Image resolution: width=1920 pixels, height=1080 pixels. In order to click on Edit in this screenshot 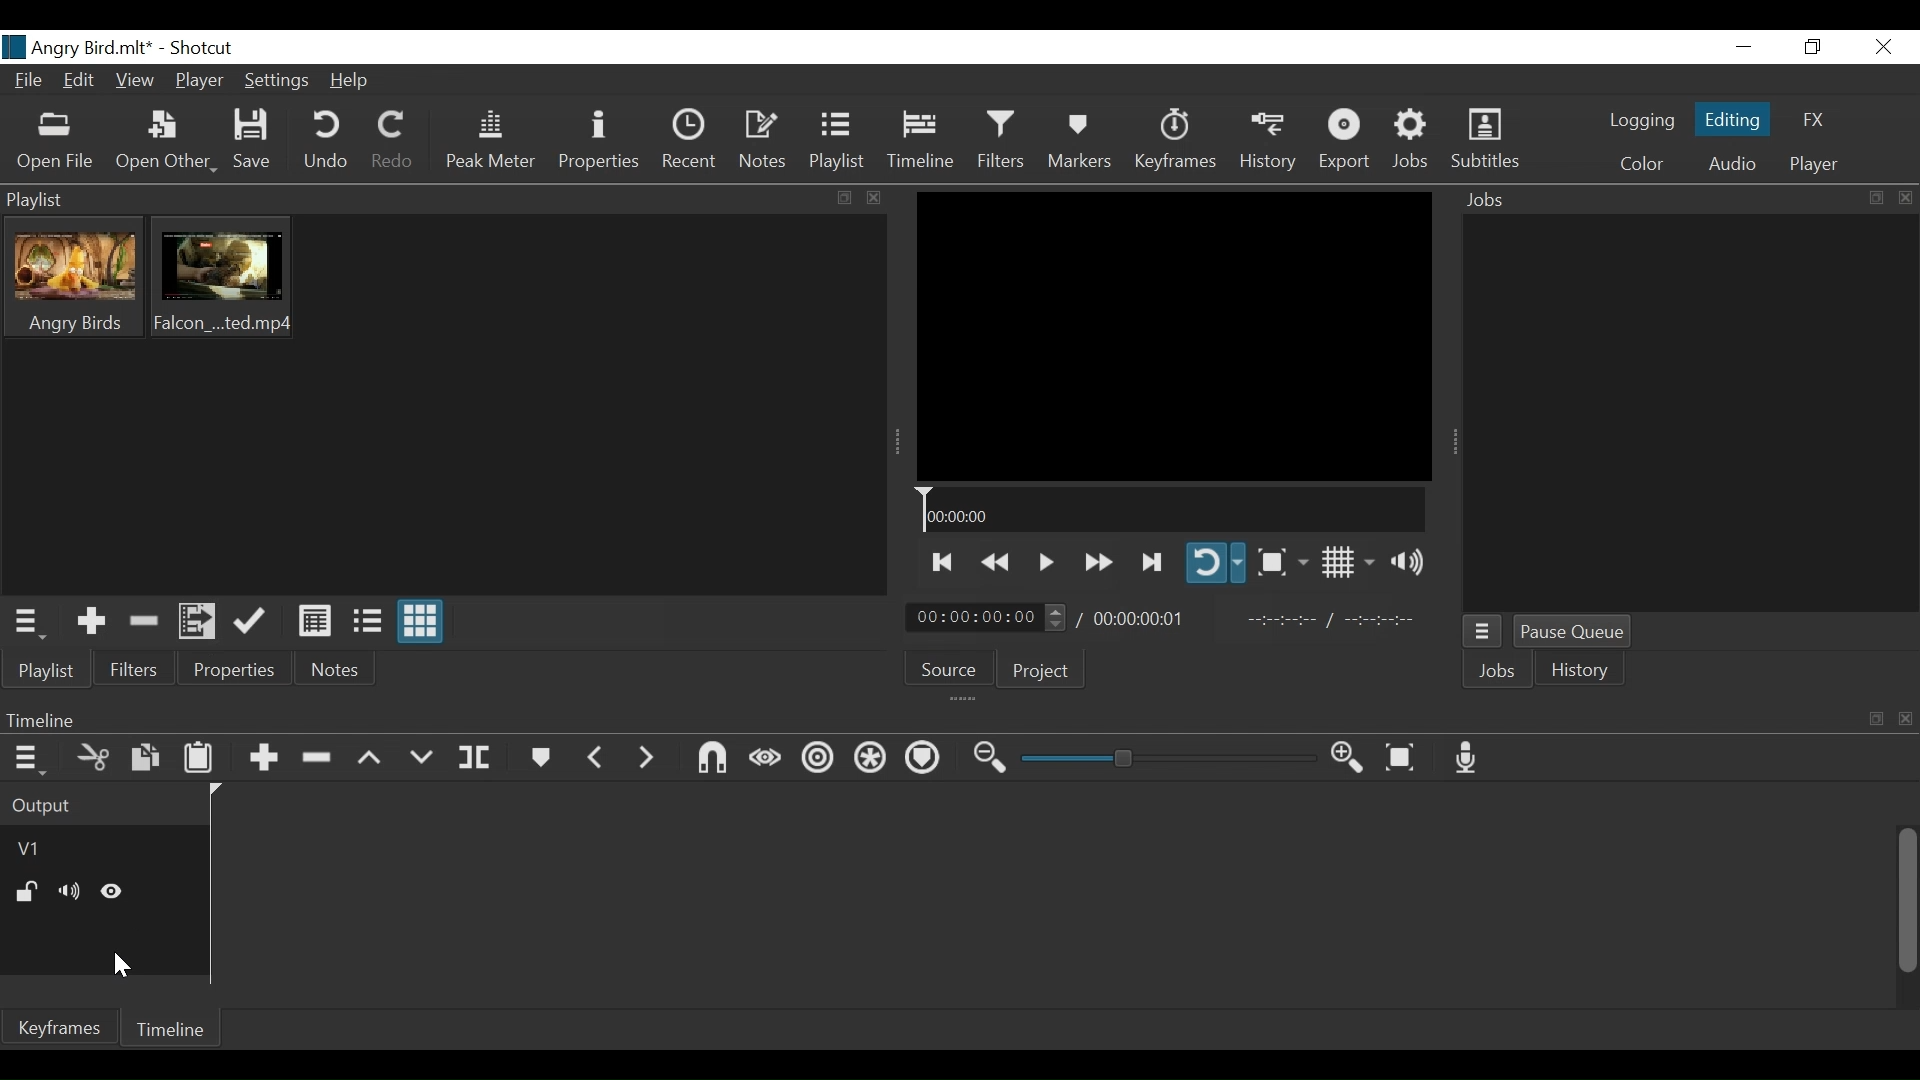, I will do `click(81, 80)`.